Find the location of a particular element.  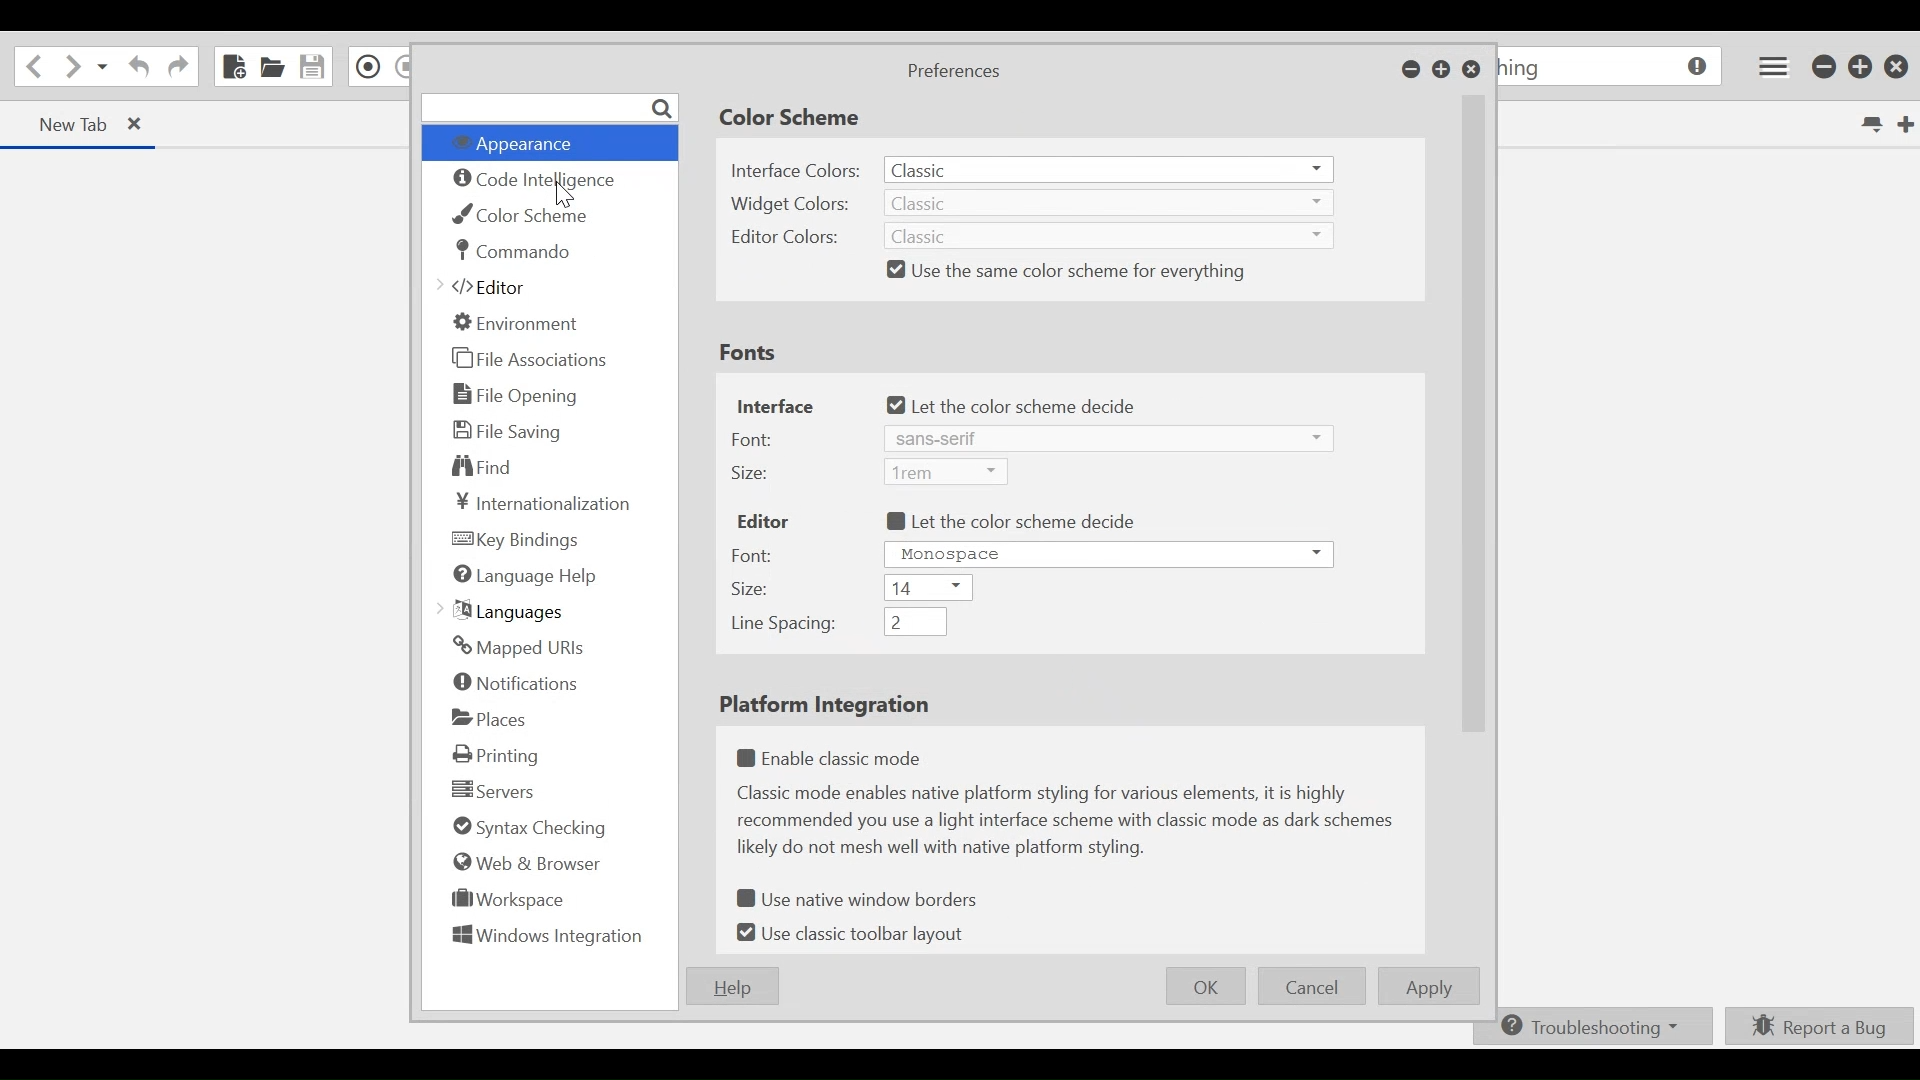

Interface is located at coordinates (775, 408).